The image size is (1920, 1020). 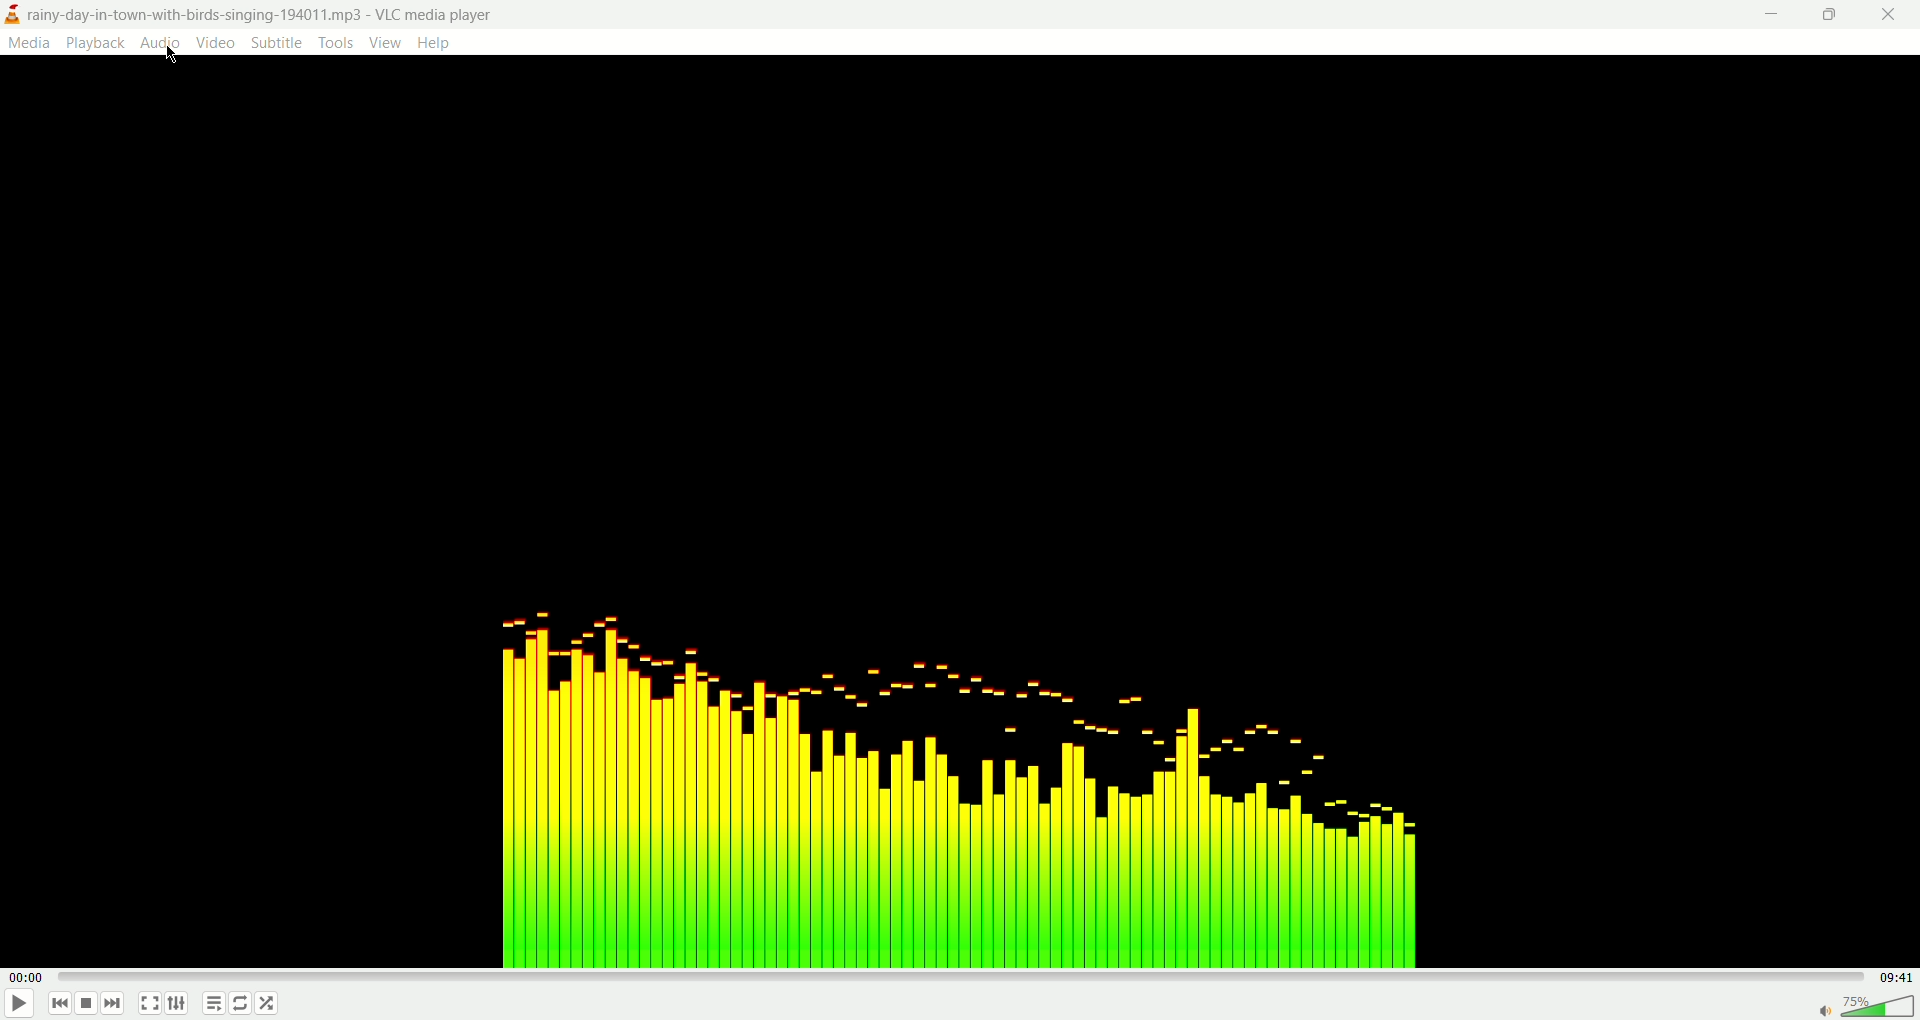 I want to click on video, so click(x=216, y=41).